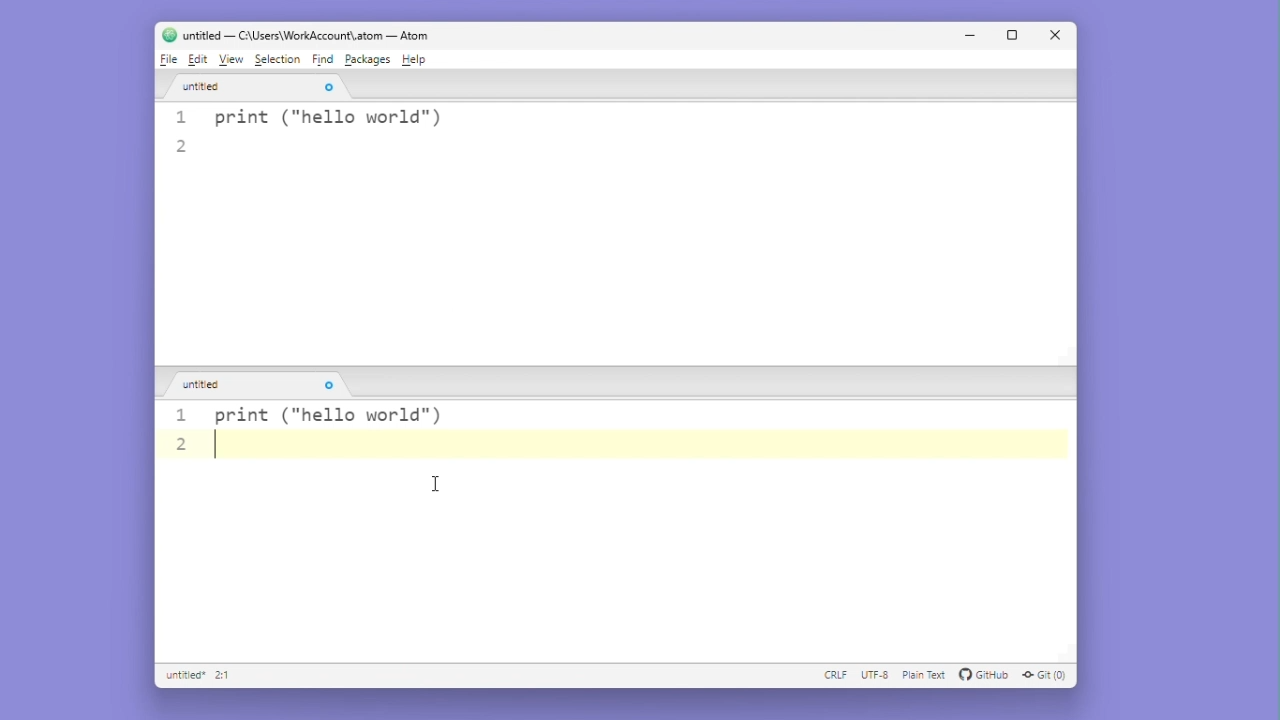 The height and width of the screenshot is (720, 1280). Describe the element at coordinates (875, 676) in the screenshot. I see `UTF - 8` at that location.